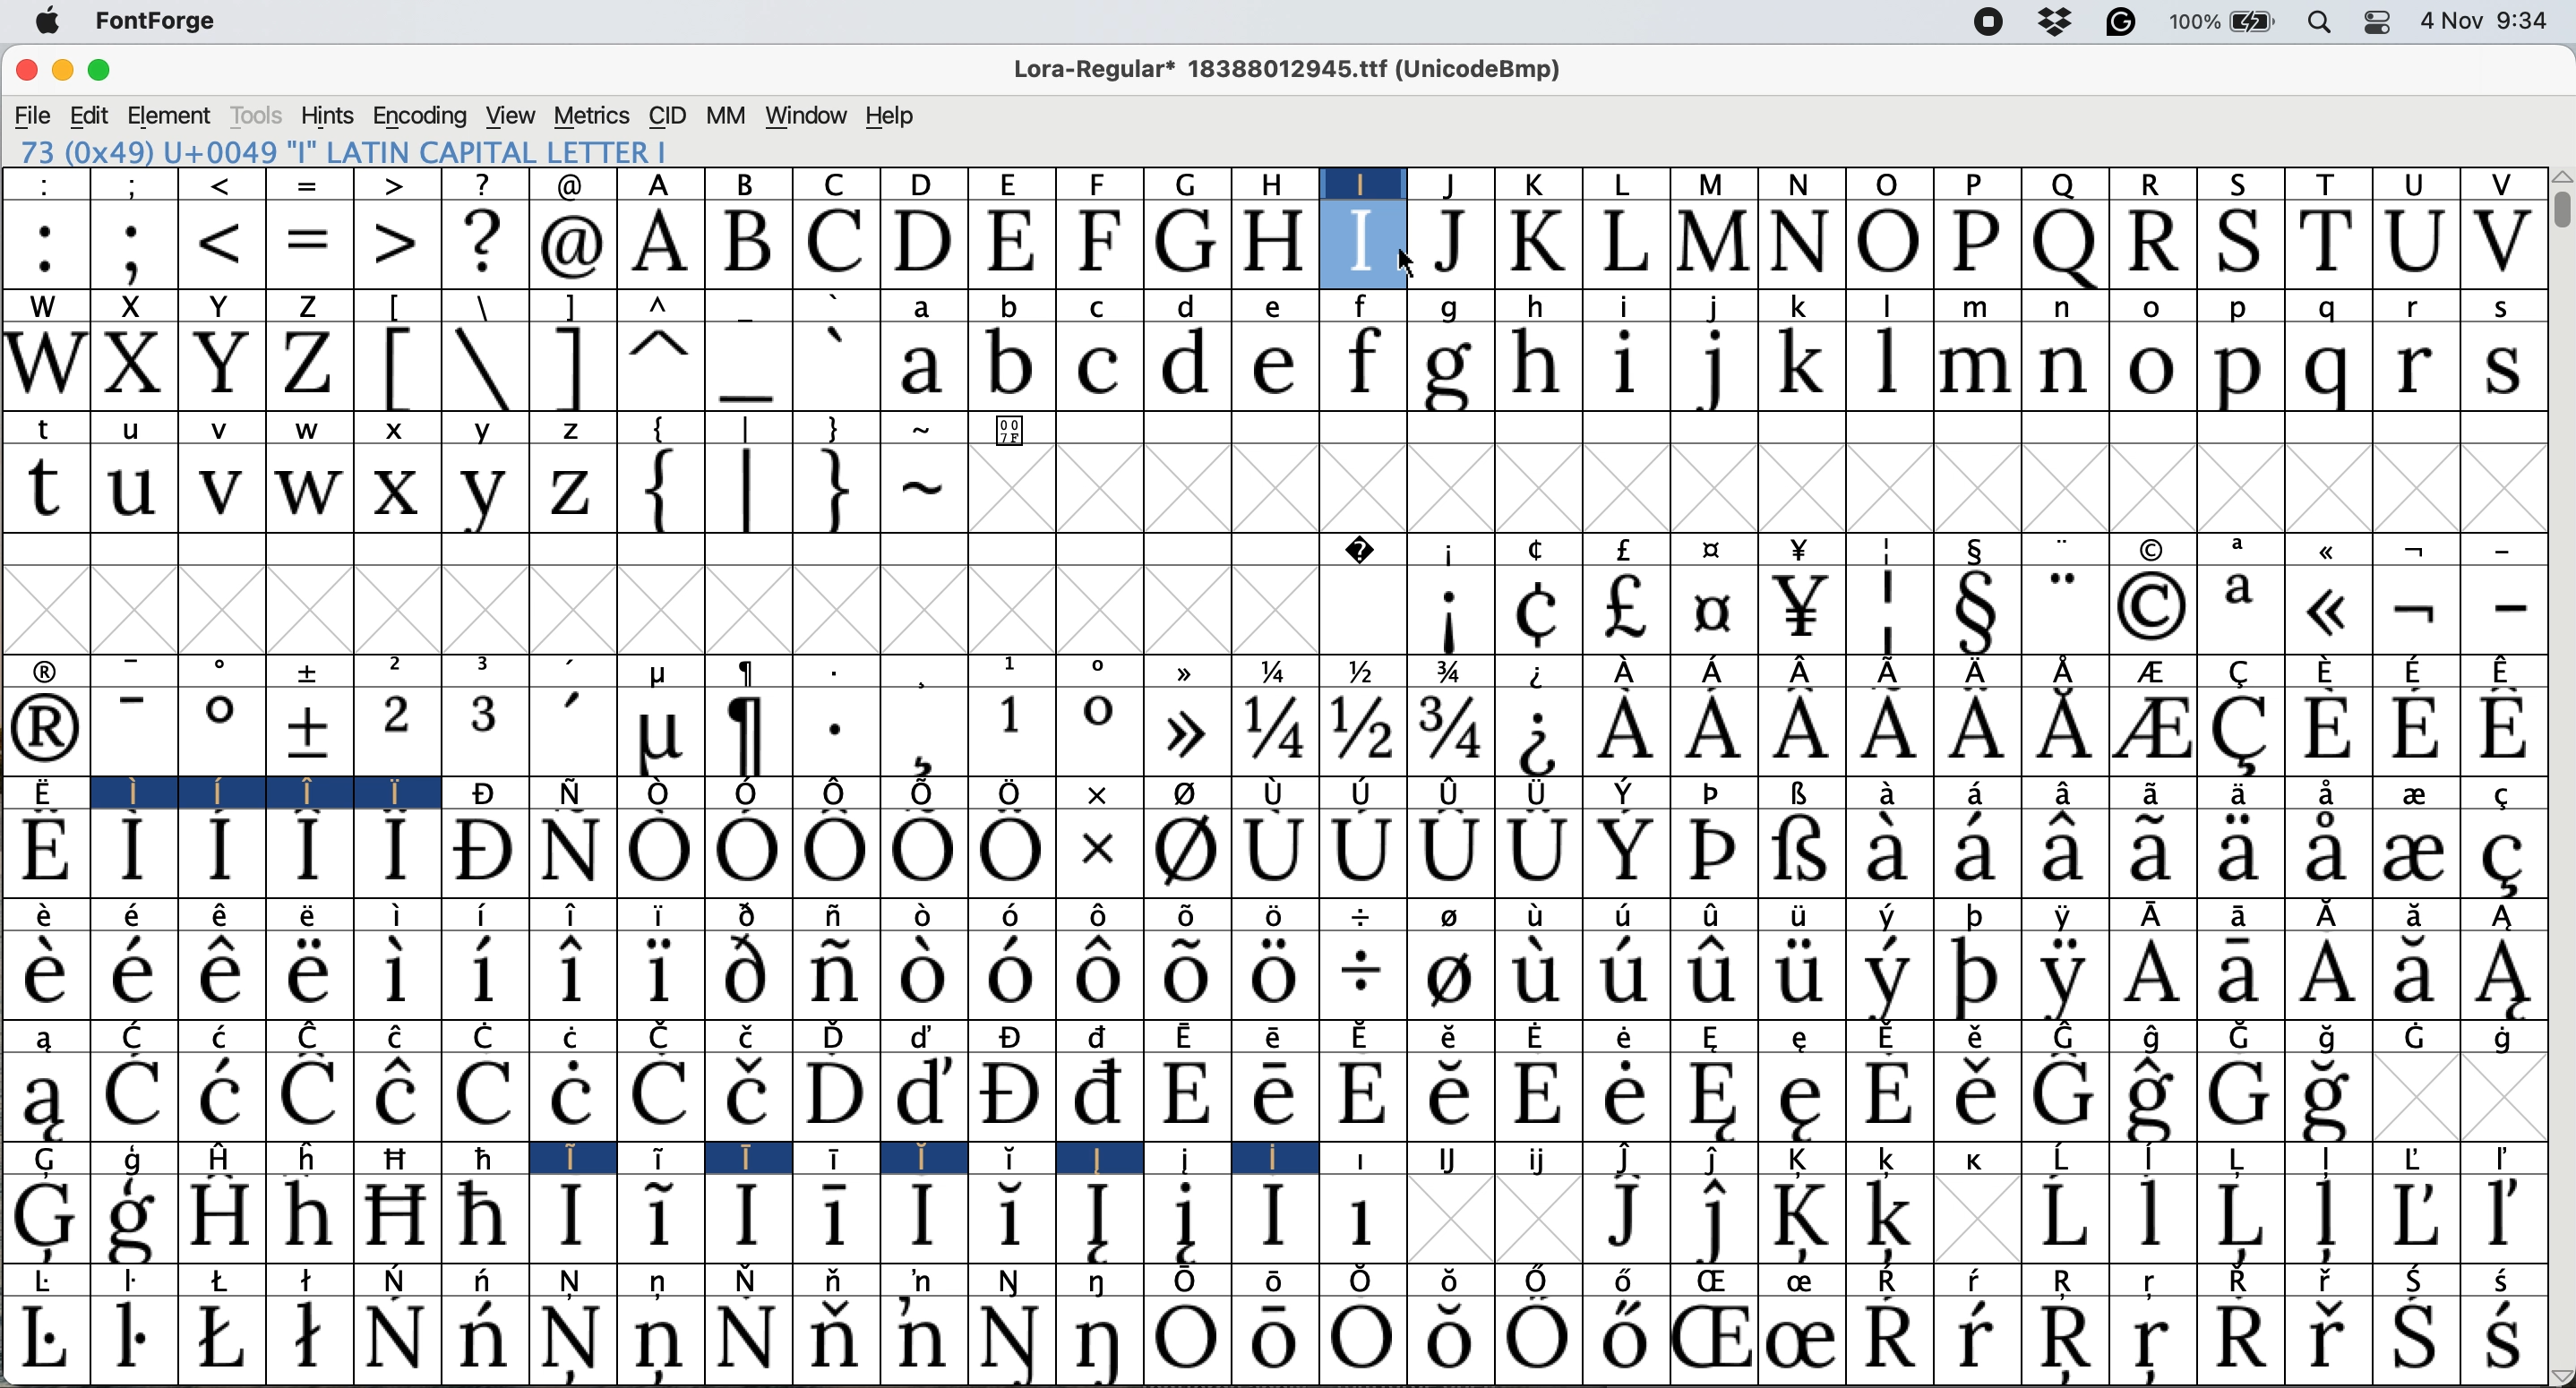 The height and width of the screenshot is (1388, 2576). What do you see at coordinates (397, 307) in the screenshot?
I see `[` at bounding box center [397, 307].